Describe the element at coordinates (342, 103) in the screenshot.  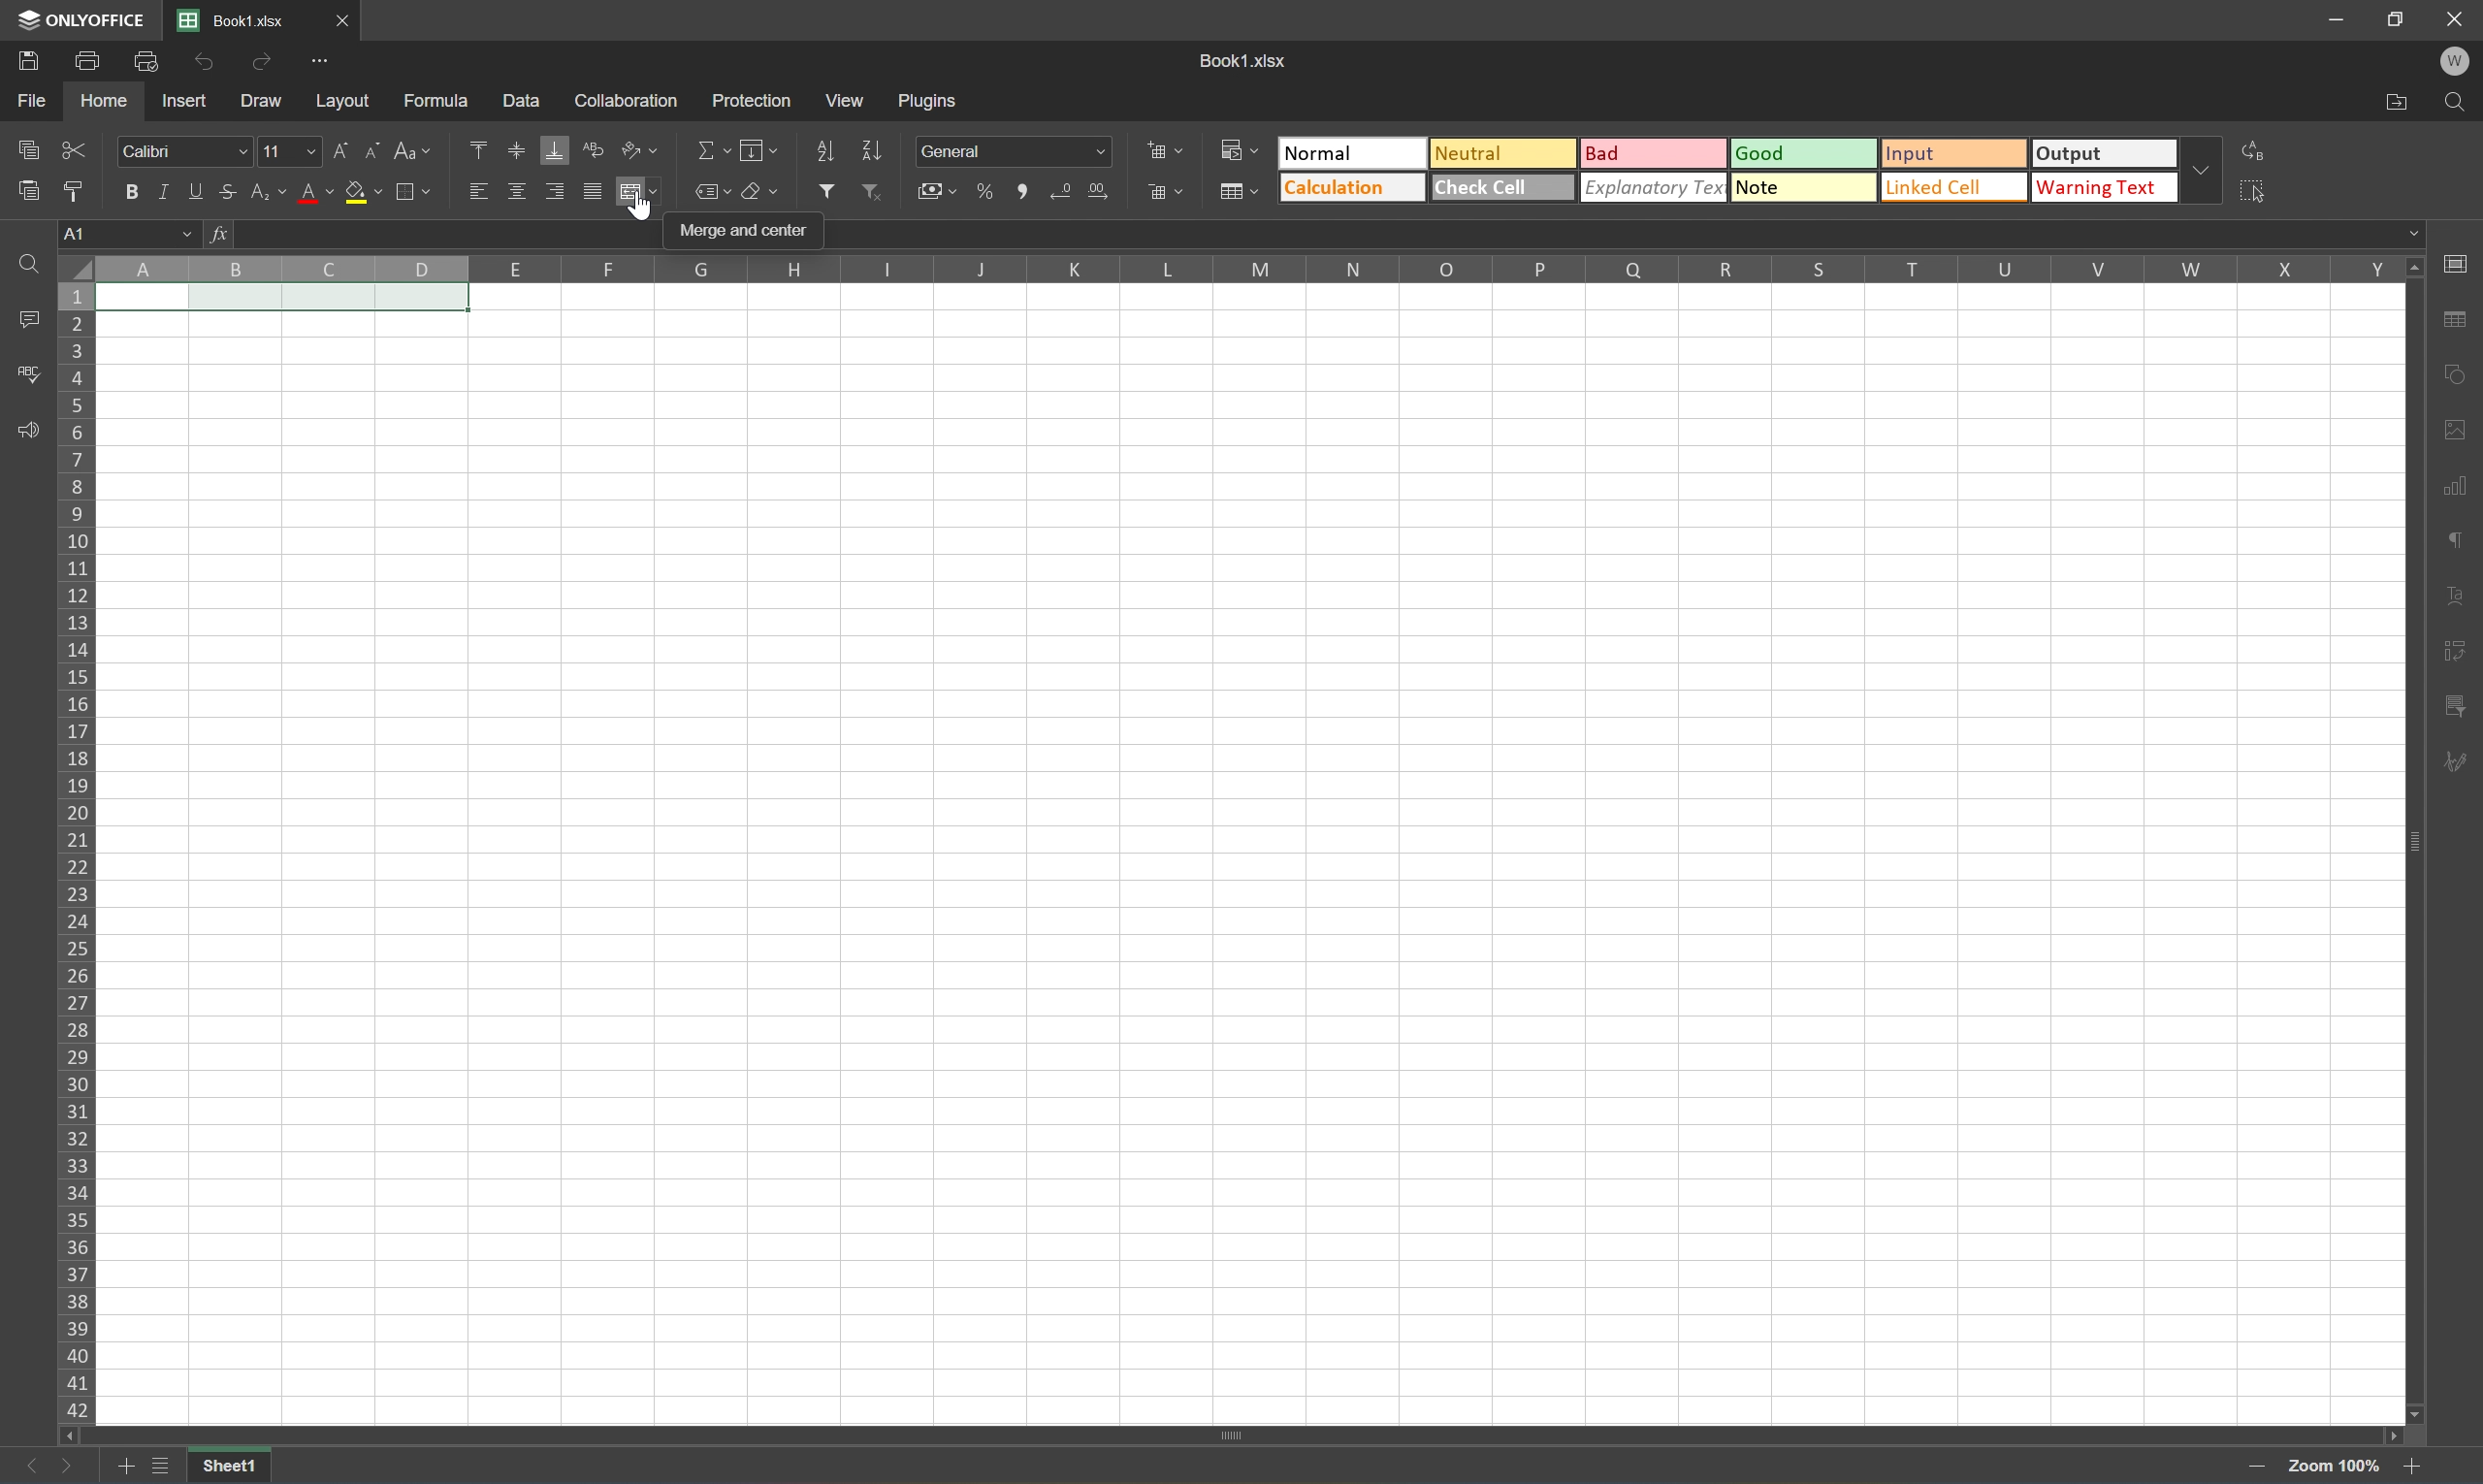
I see `Layout` at that location.